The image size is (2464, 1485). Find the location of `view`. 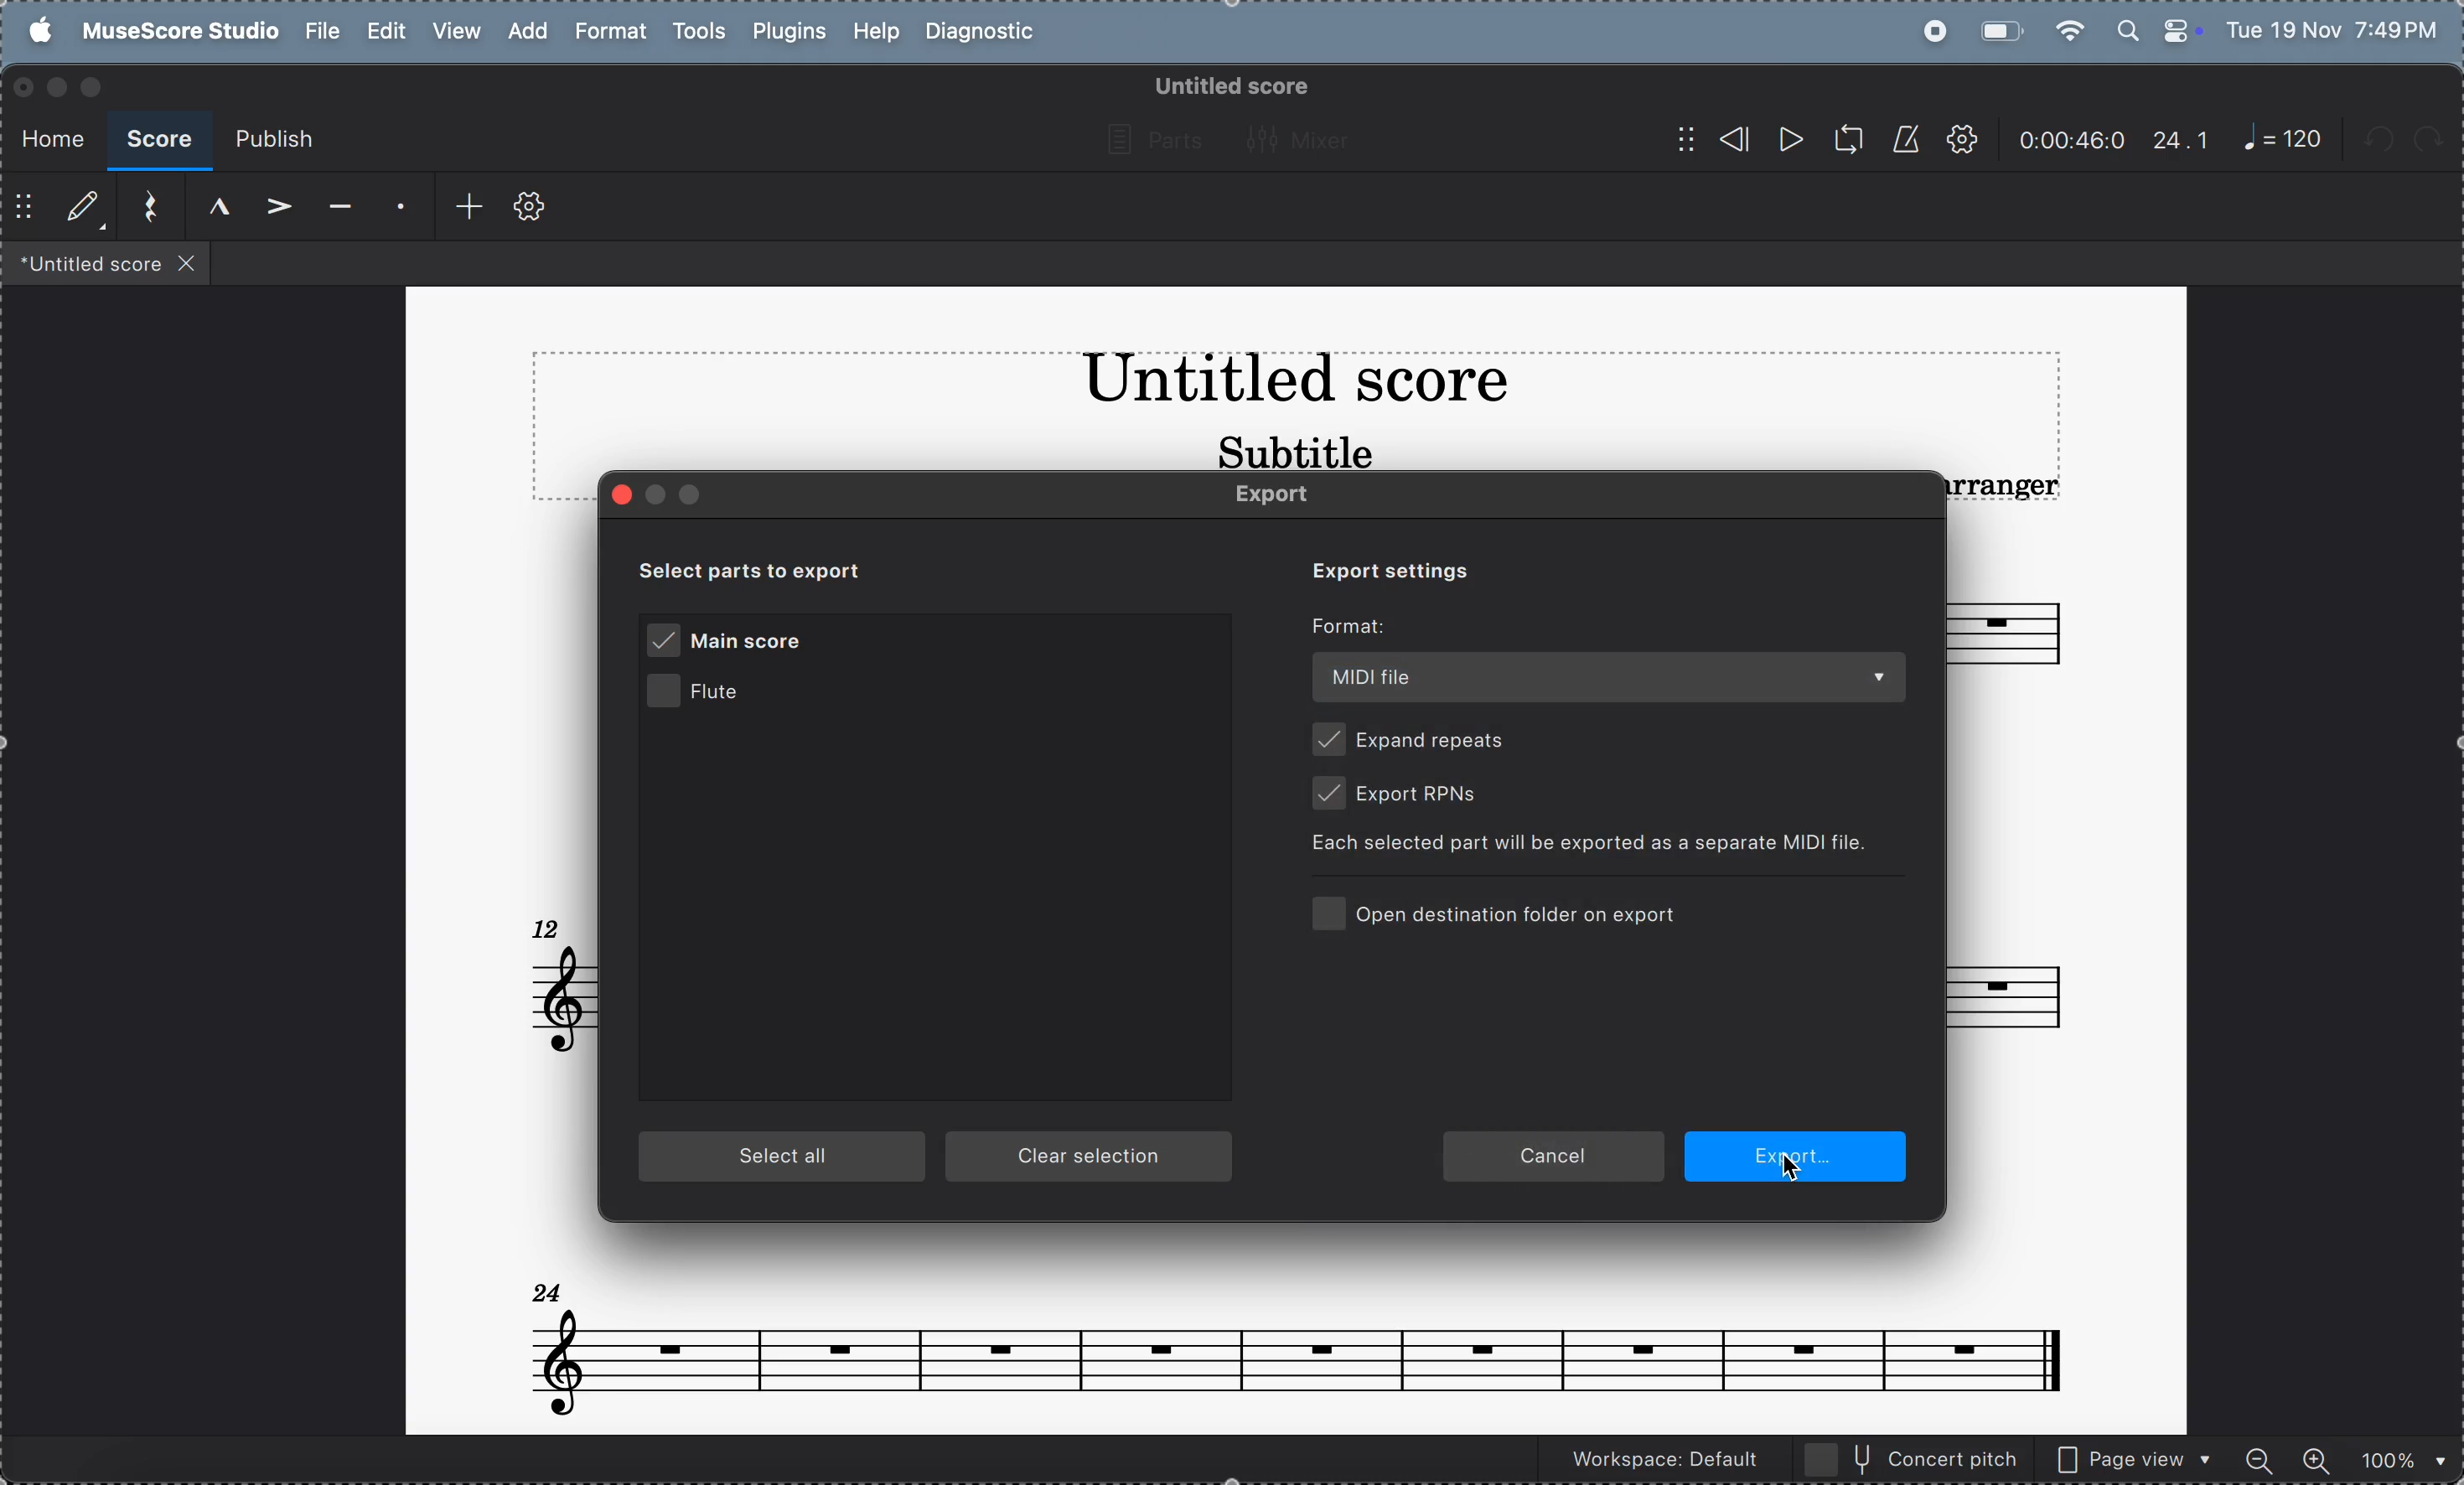

view is located at coordinates (455, 32).